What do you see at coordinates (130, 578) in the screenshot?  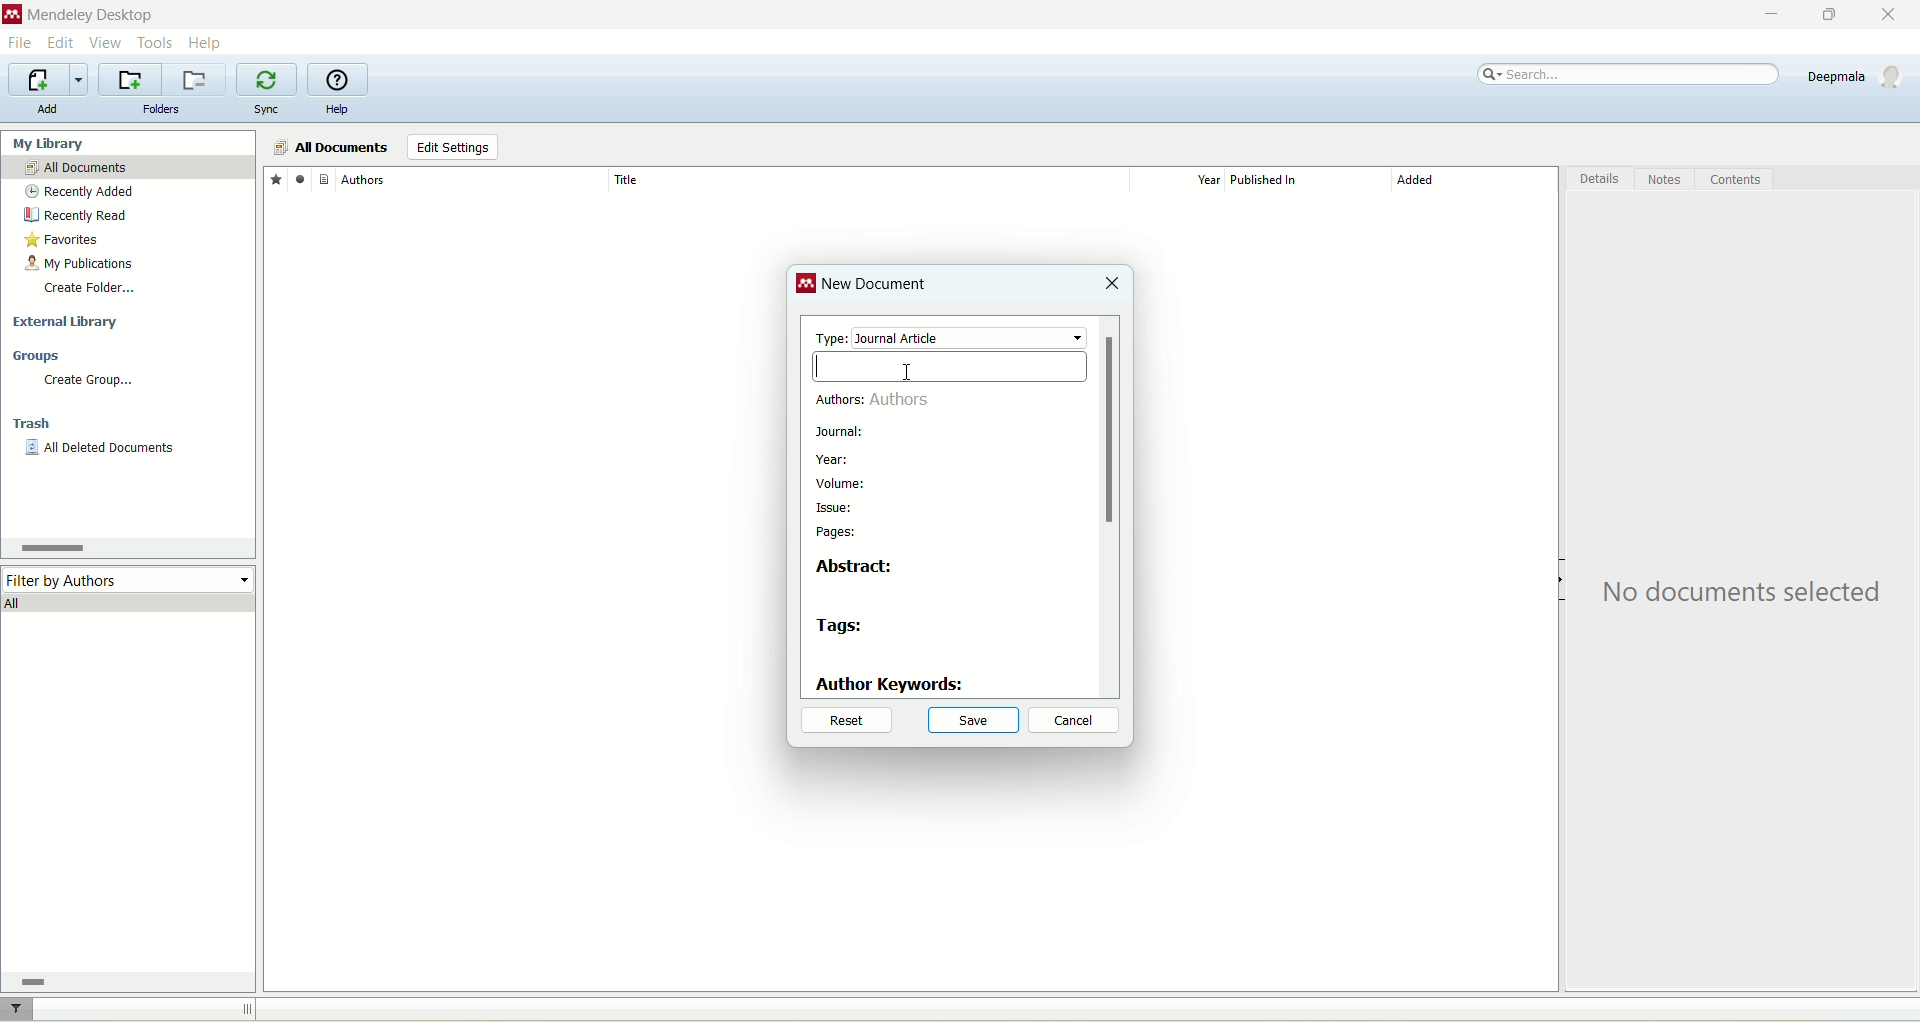 I see `filter by author` at bounding box center [130, 578].